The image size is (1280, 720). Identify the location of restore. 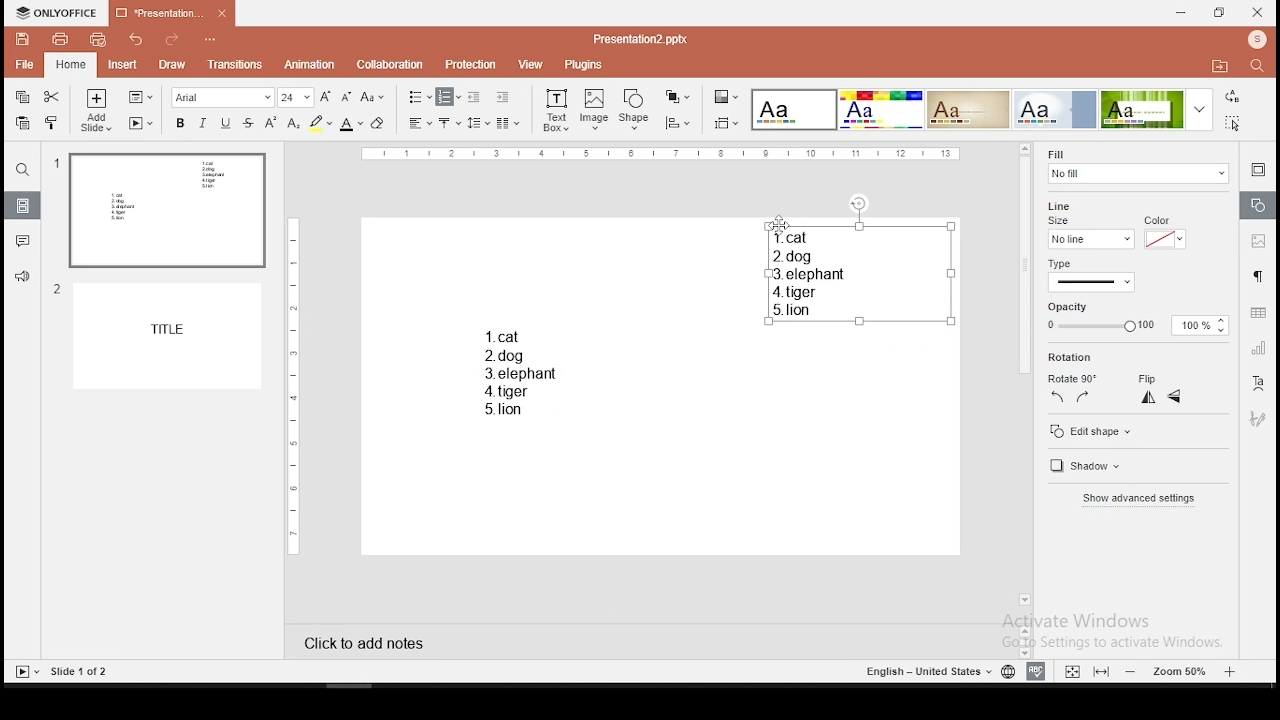
(1220, 13).